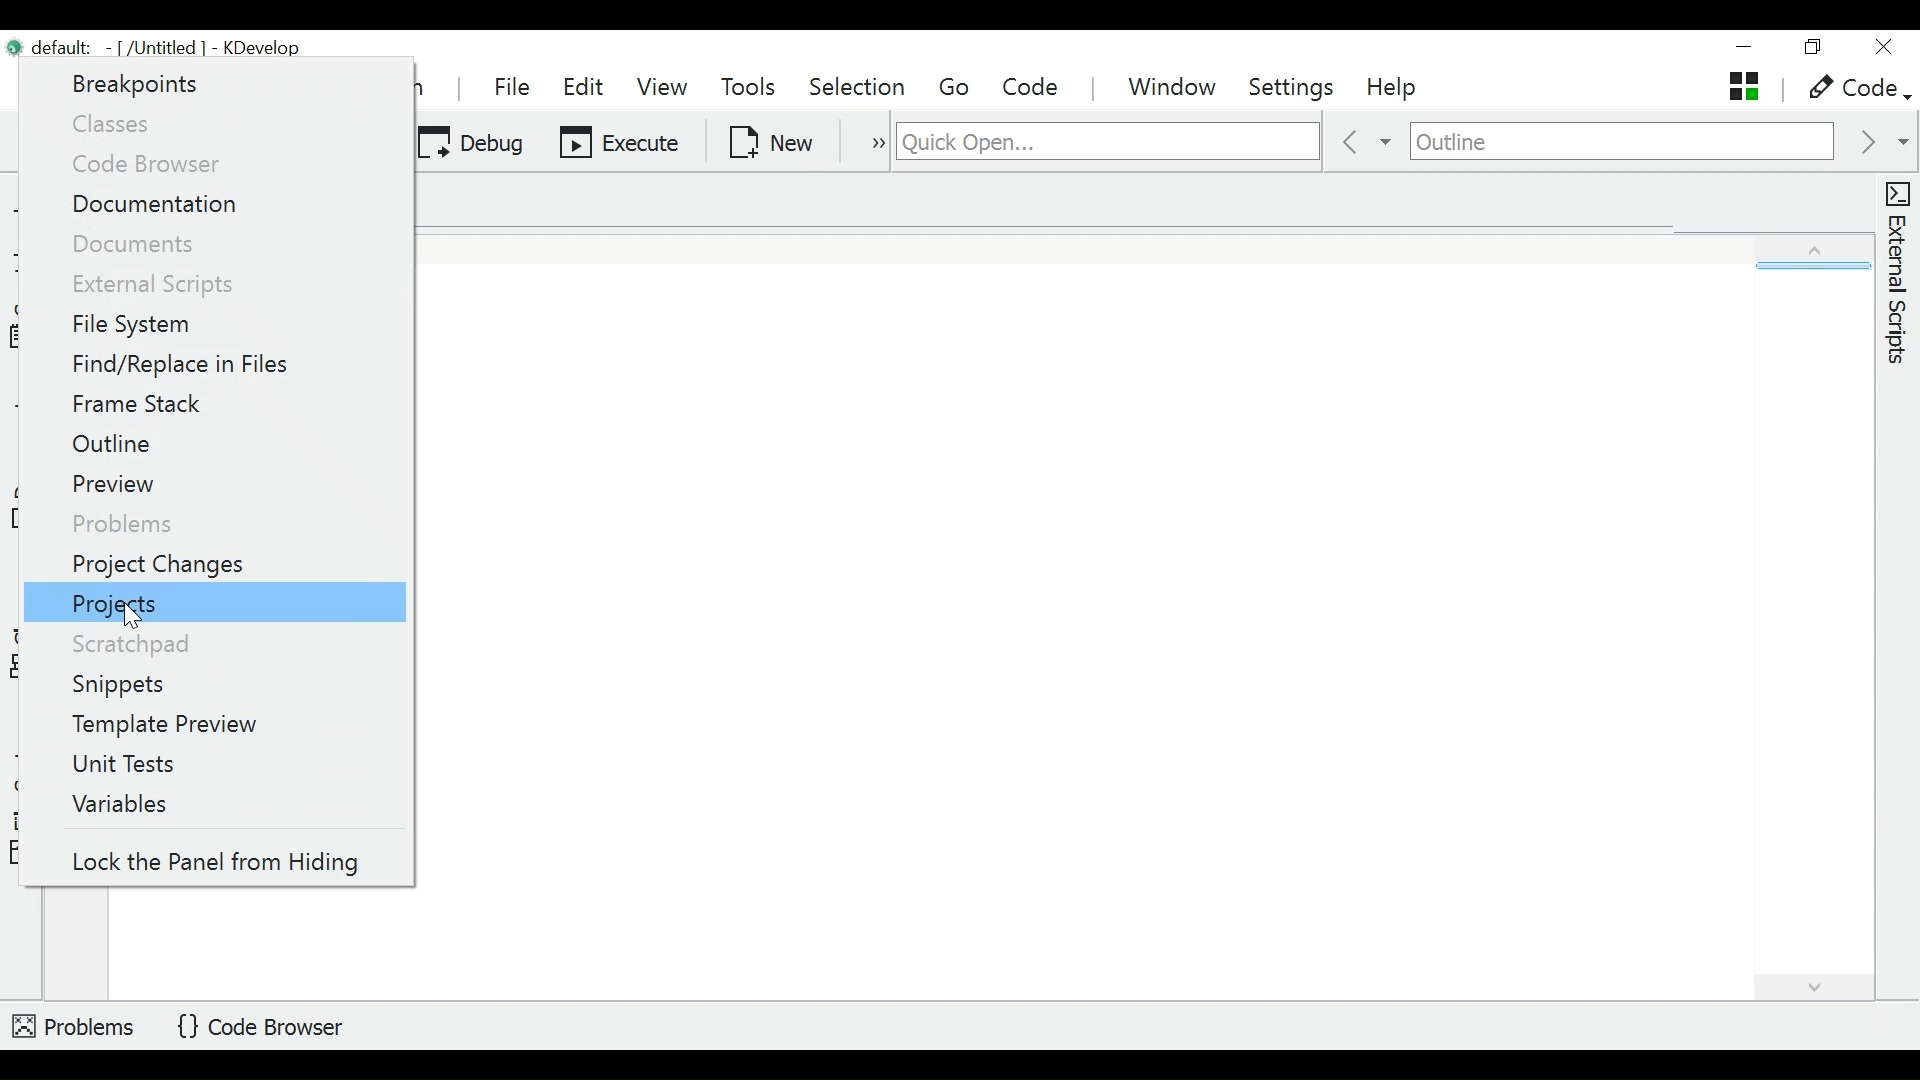 This screenshot has height=1080, width=1920. I want to click on lock the panel from hiding, so click(218, 865).